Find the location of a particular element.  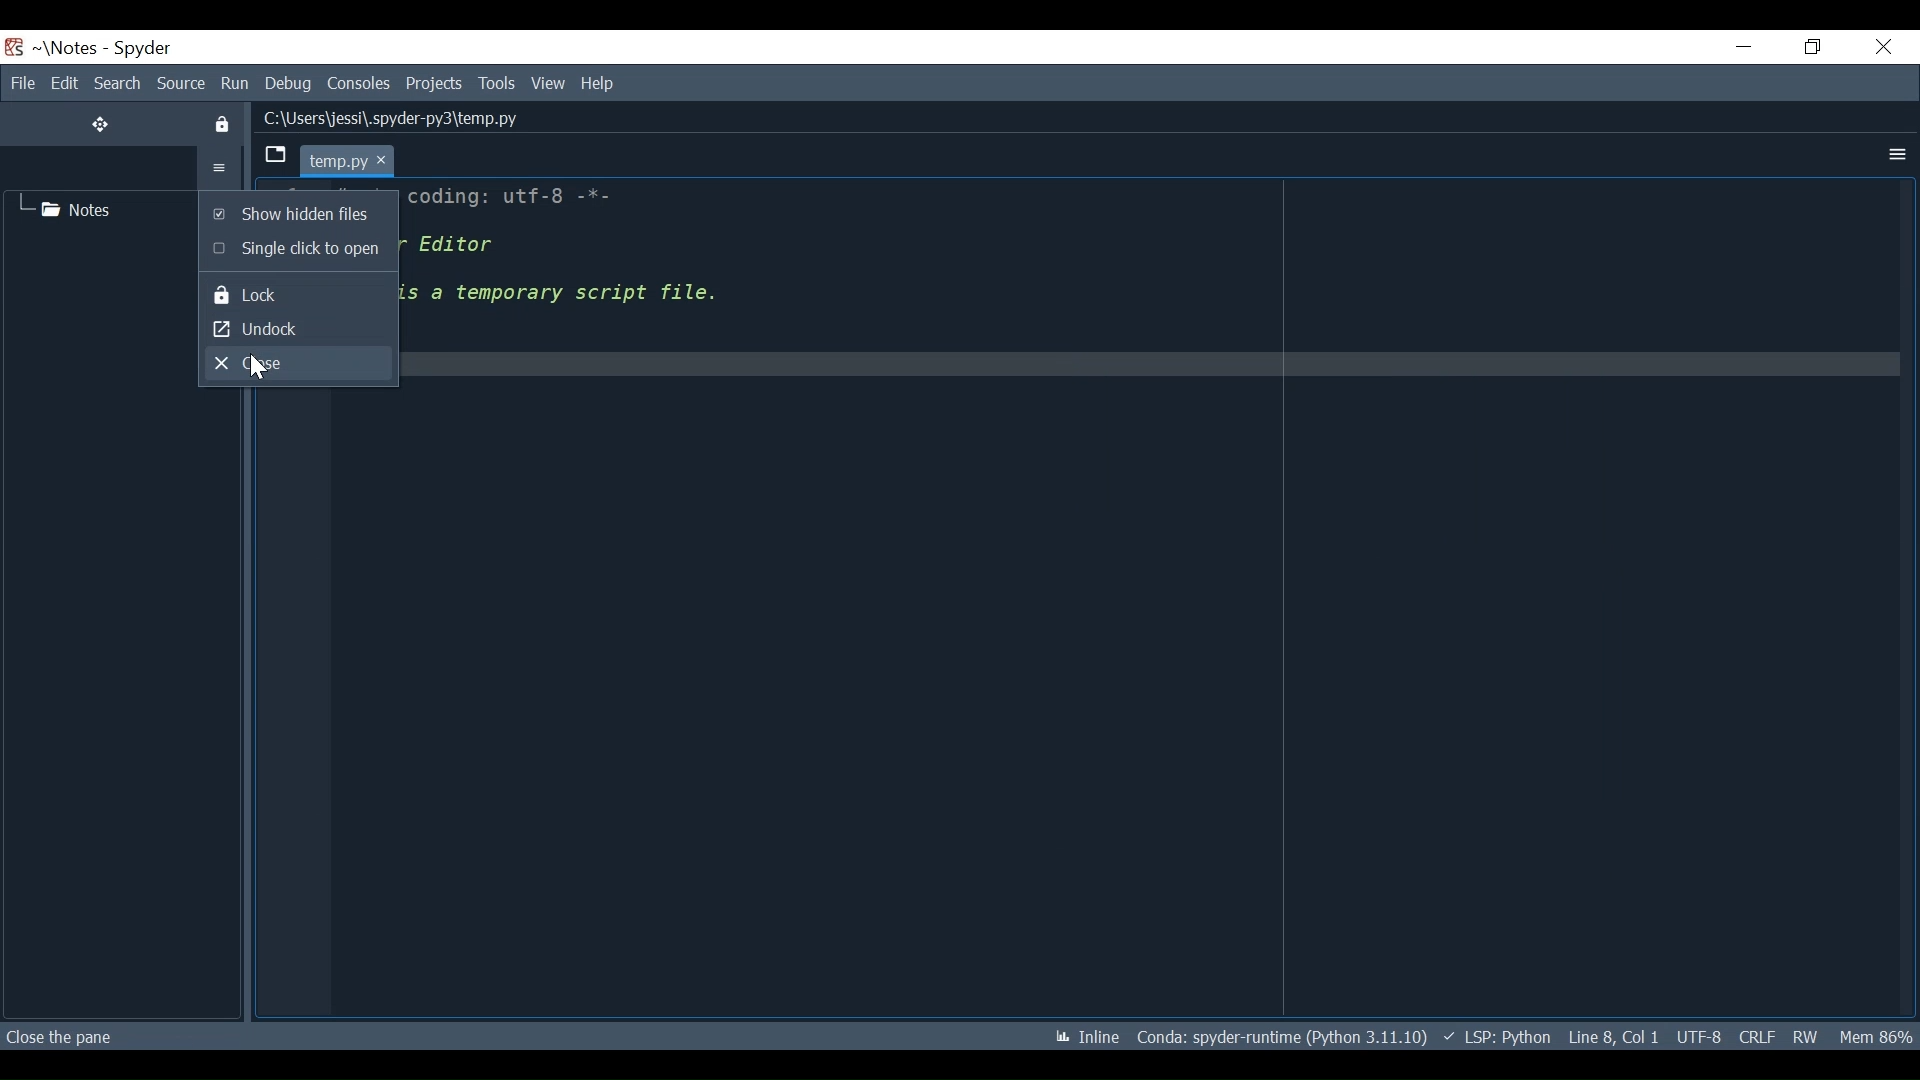

Run is located at coordinates (235, 84).